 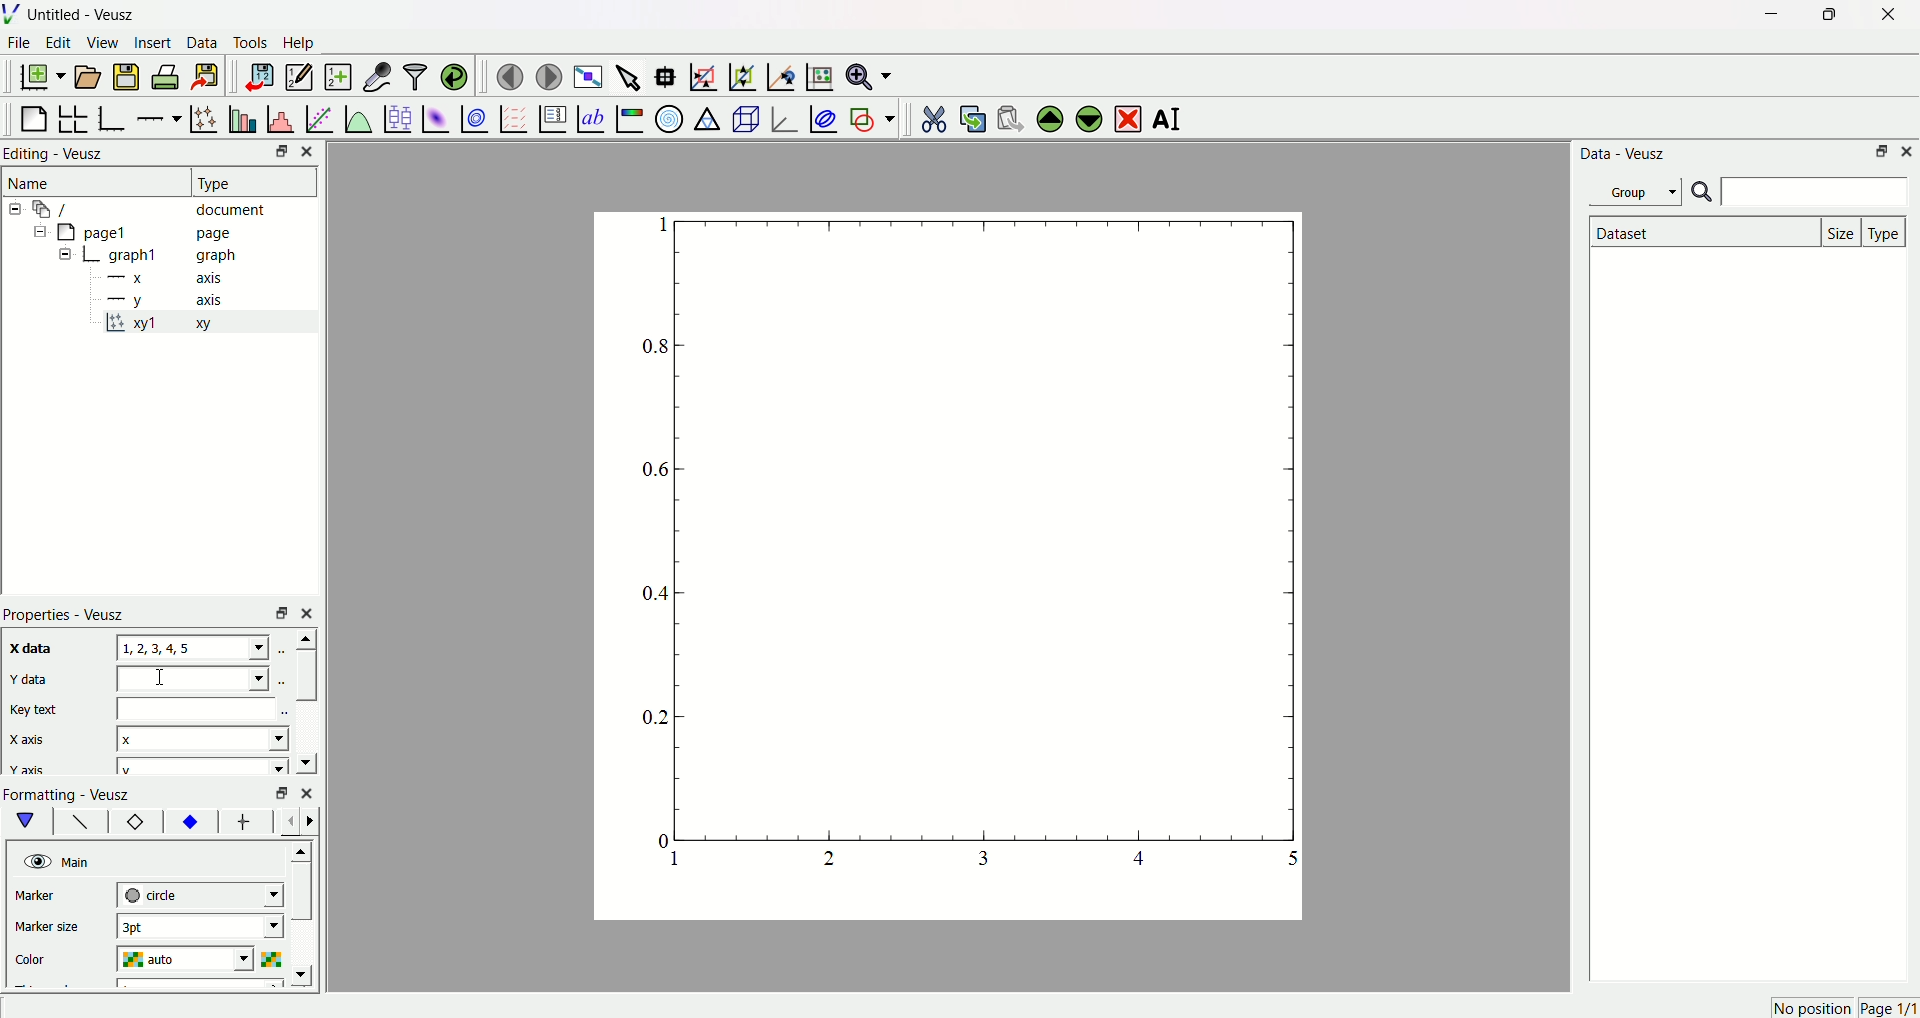 I want to click on Close, so click(x=313, y=151).